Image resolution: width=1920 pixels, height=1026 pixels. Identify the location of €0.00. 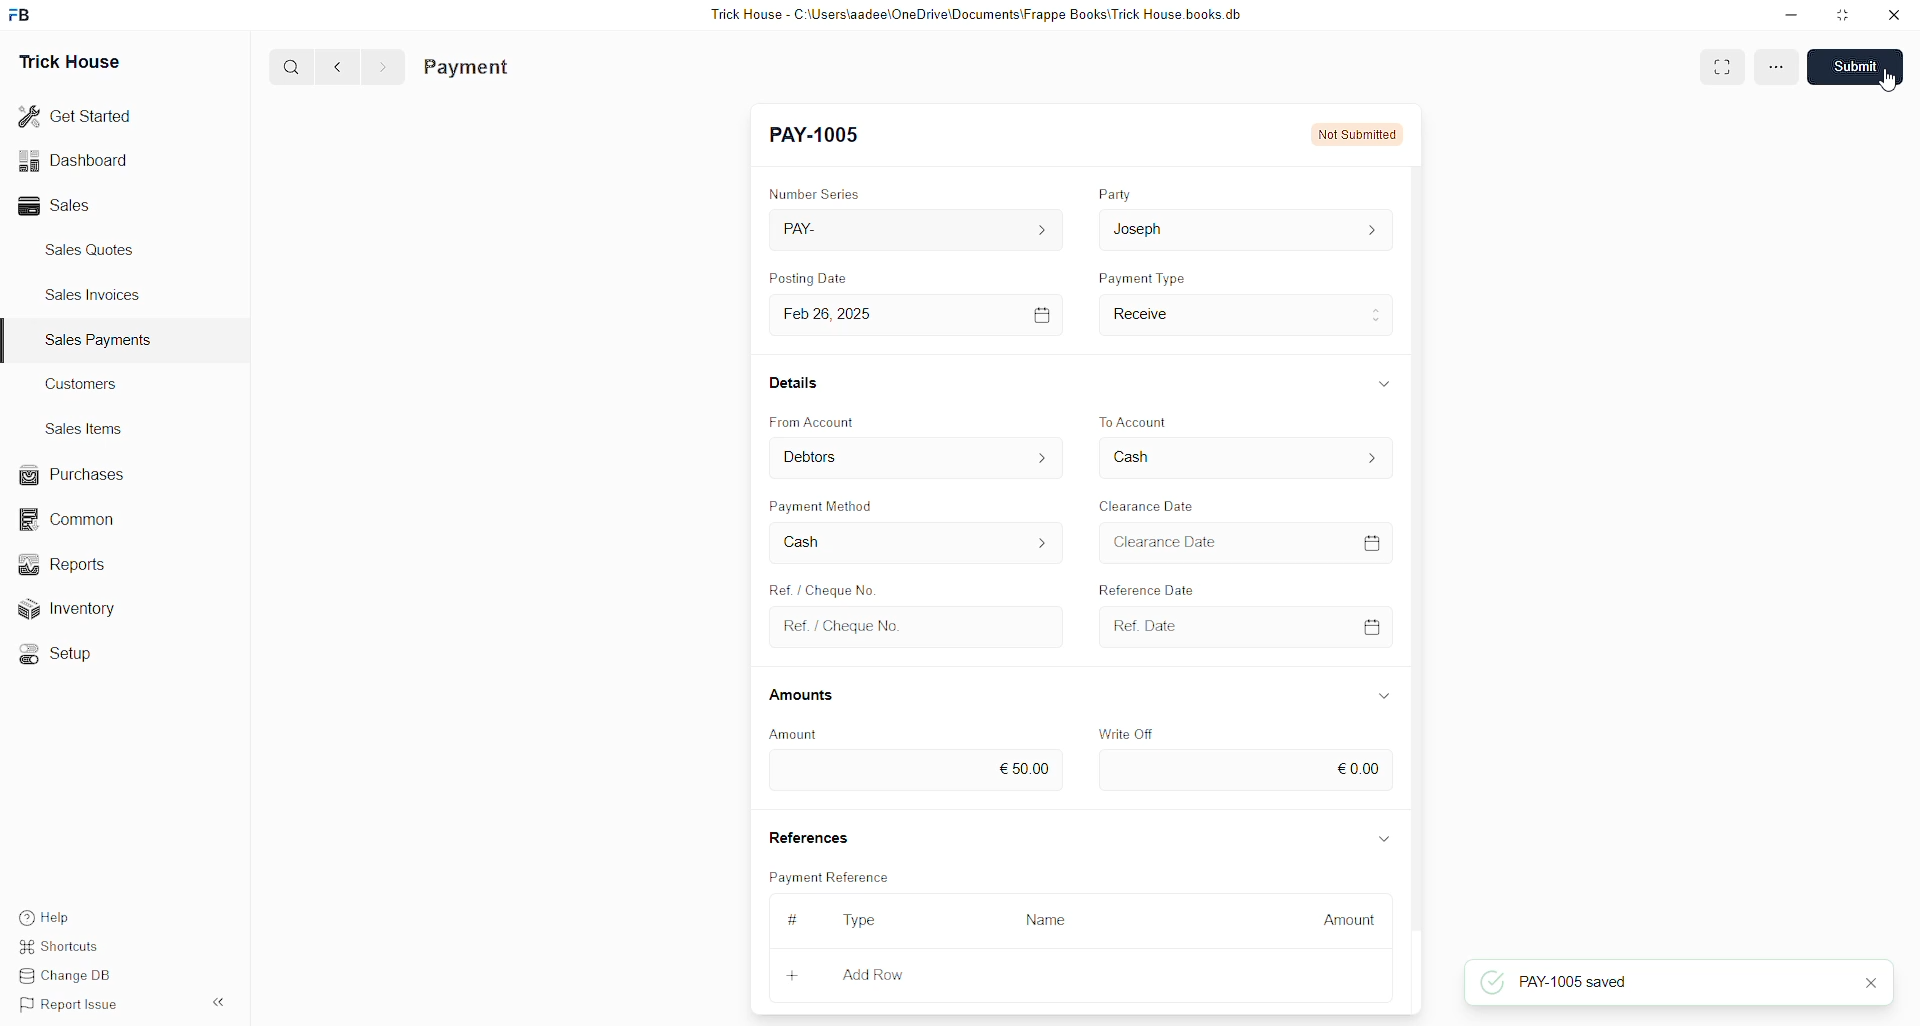
(1247, 770).